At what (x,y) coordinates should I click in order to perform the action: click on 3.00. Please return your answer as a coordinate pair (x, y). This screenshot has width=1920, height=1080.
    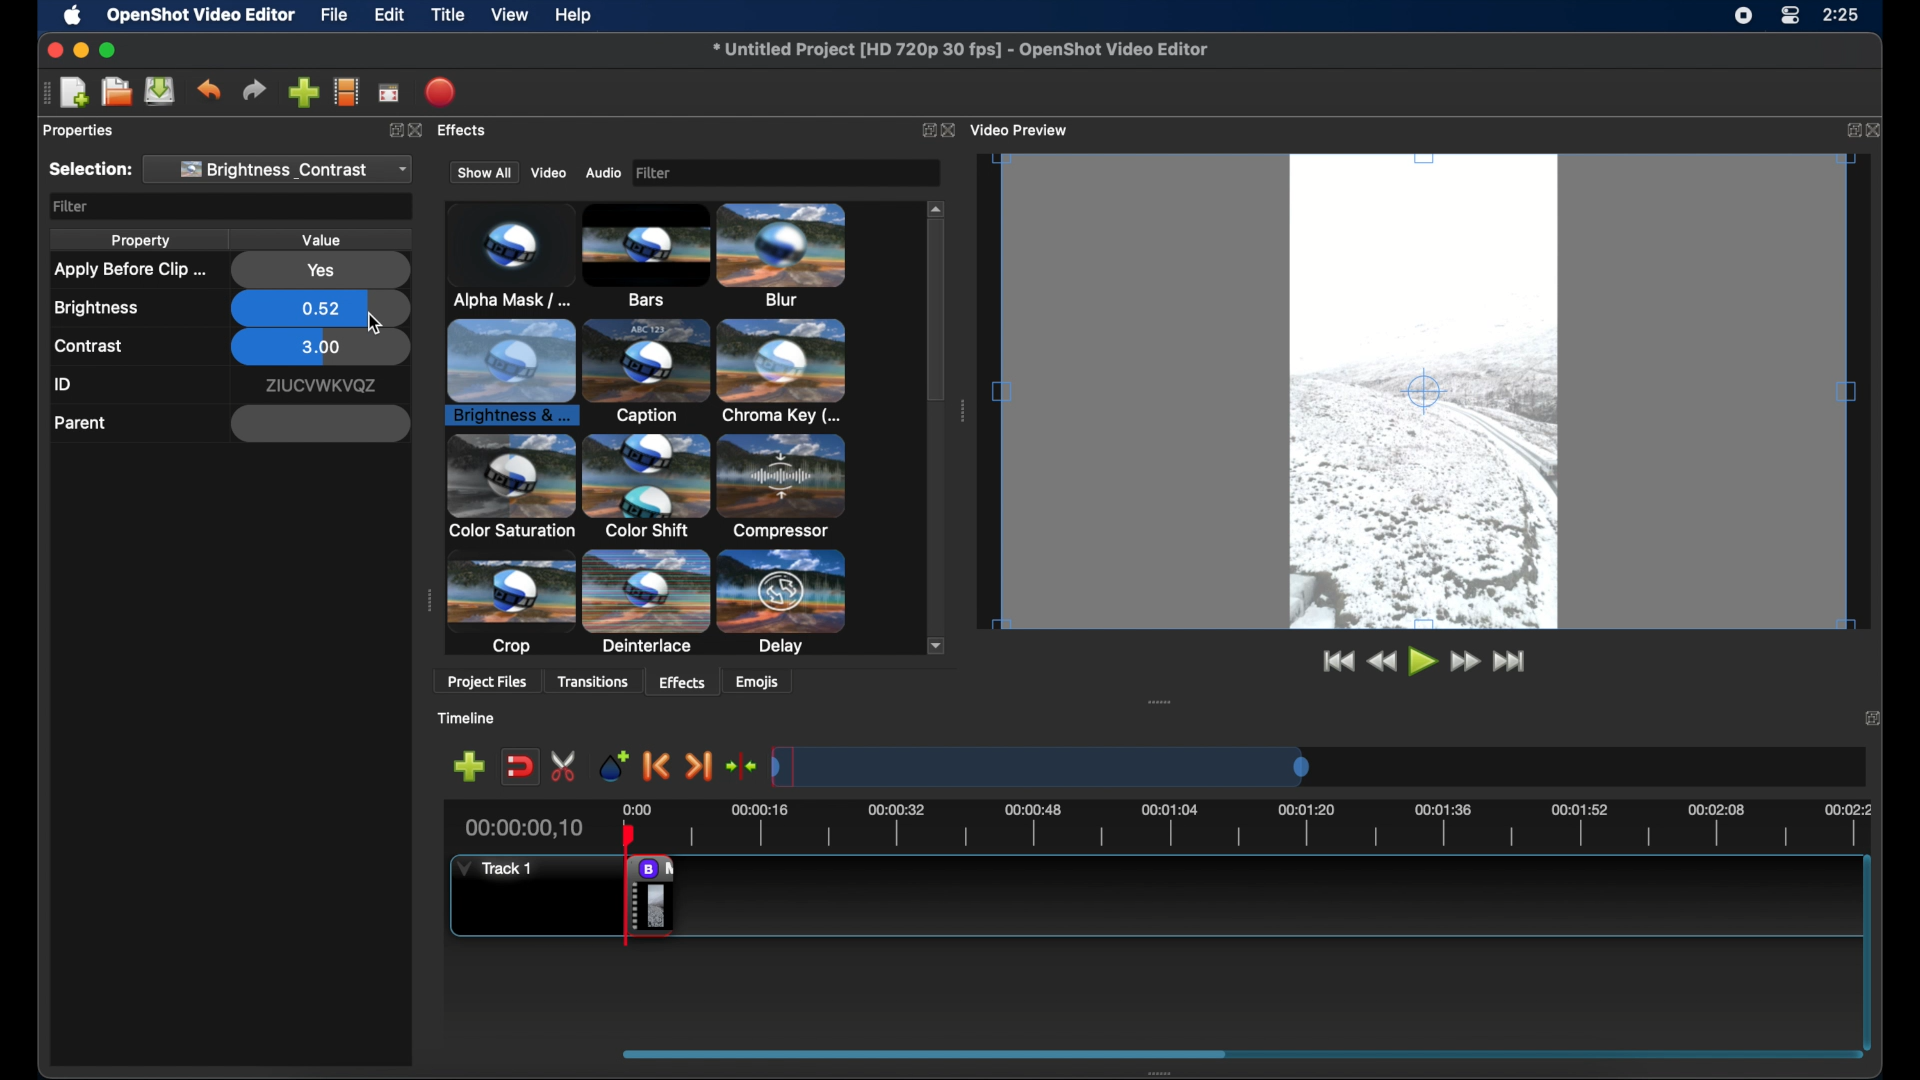
    Looking at the image, I should click on (320, 349).